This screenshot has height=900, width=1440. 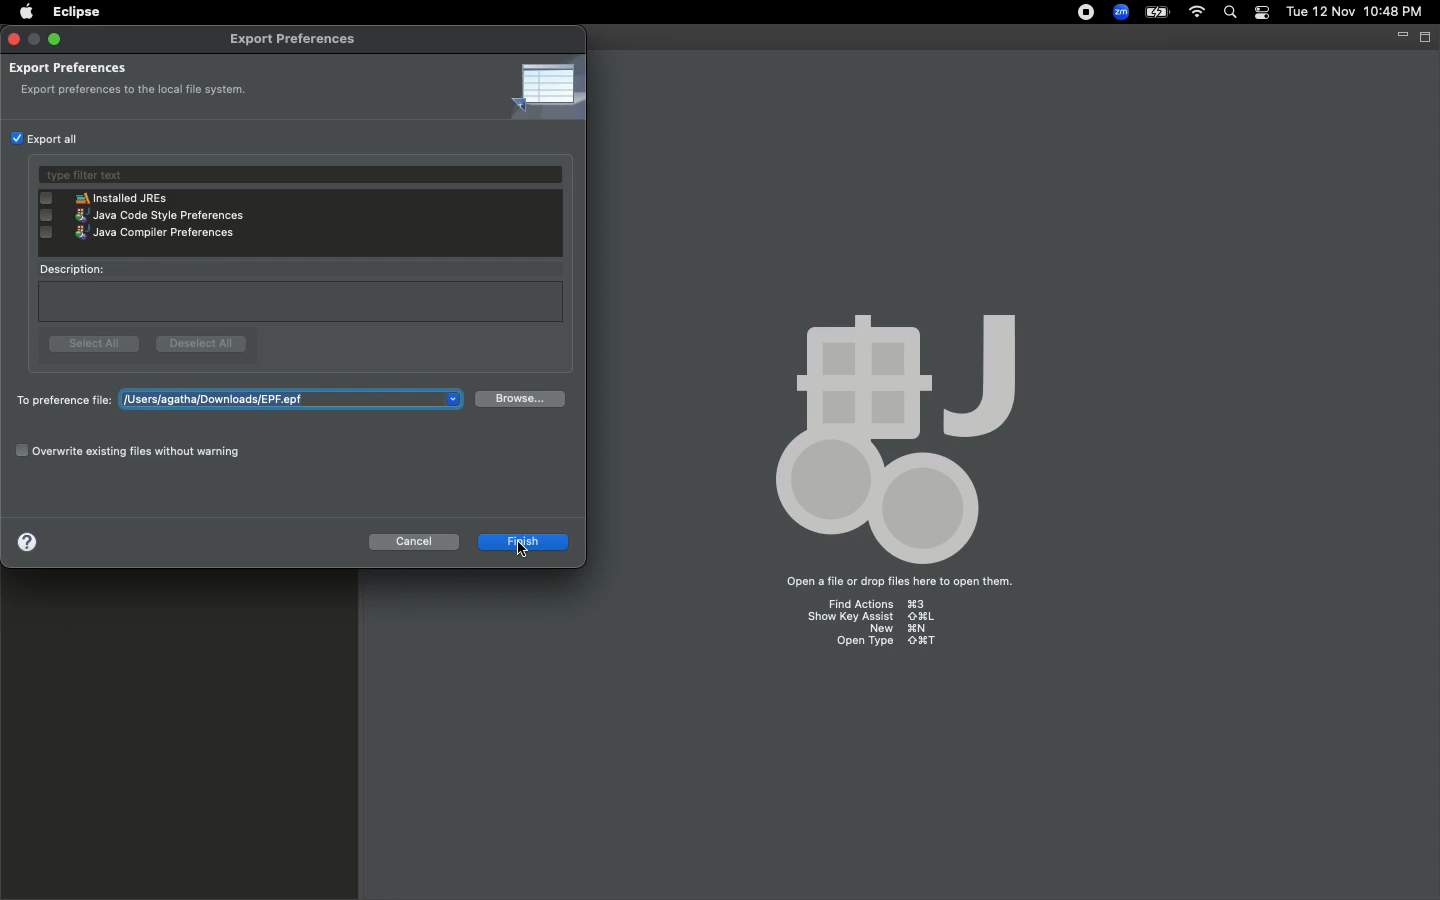 I want to click on Overwrite existing files without warning, so click(x=148, y=453).